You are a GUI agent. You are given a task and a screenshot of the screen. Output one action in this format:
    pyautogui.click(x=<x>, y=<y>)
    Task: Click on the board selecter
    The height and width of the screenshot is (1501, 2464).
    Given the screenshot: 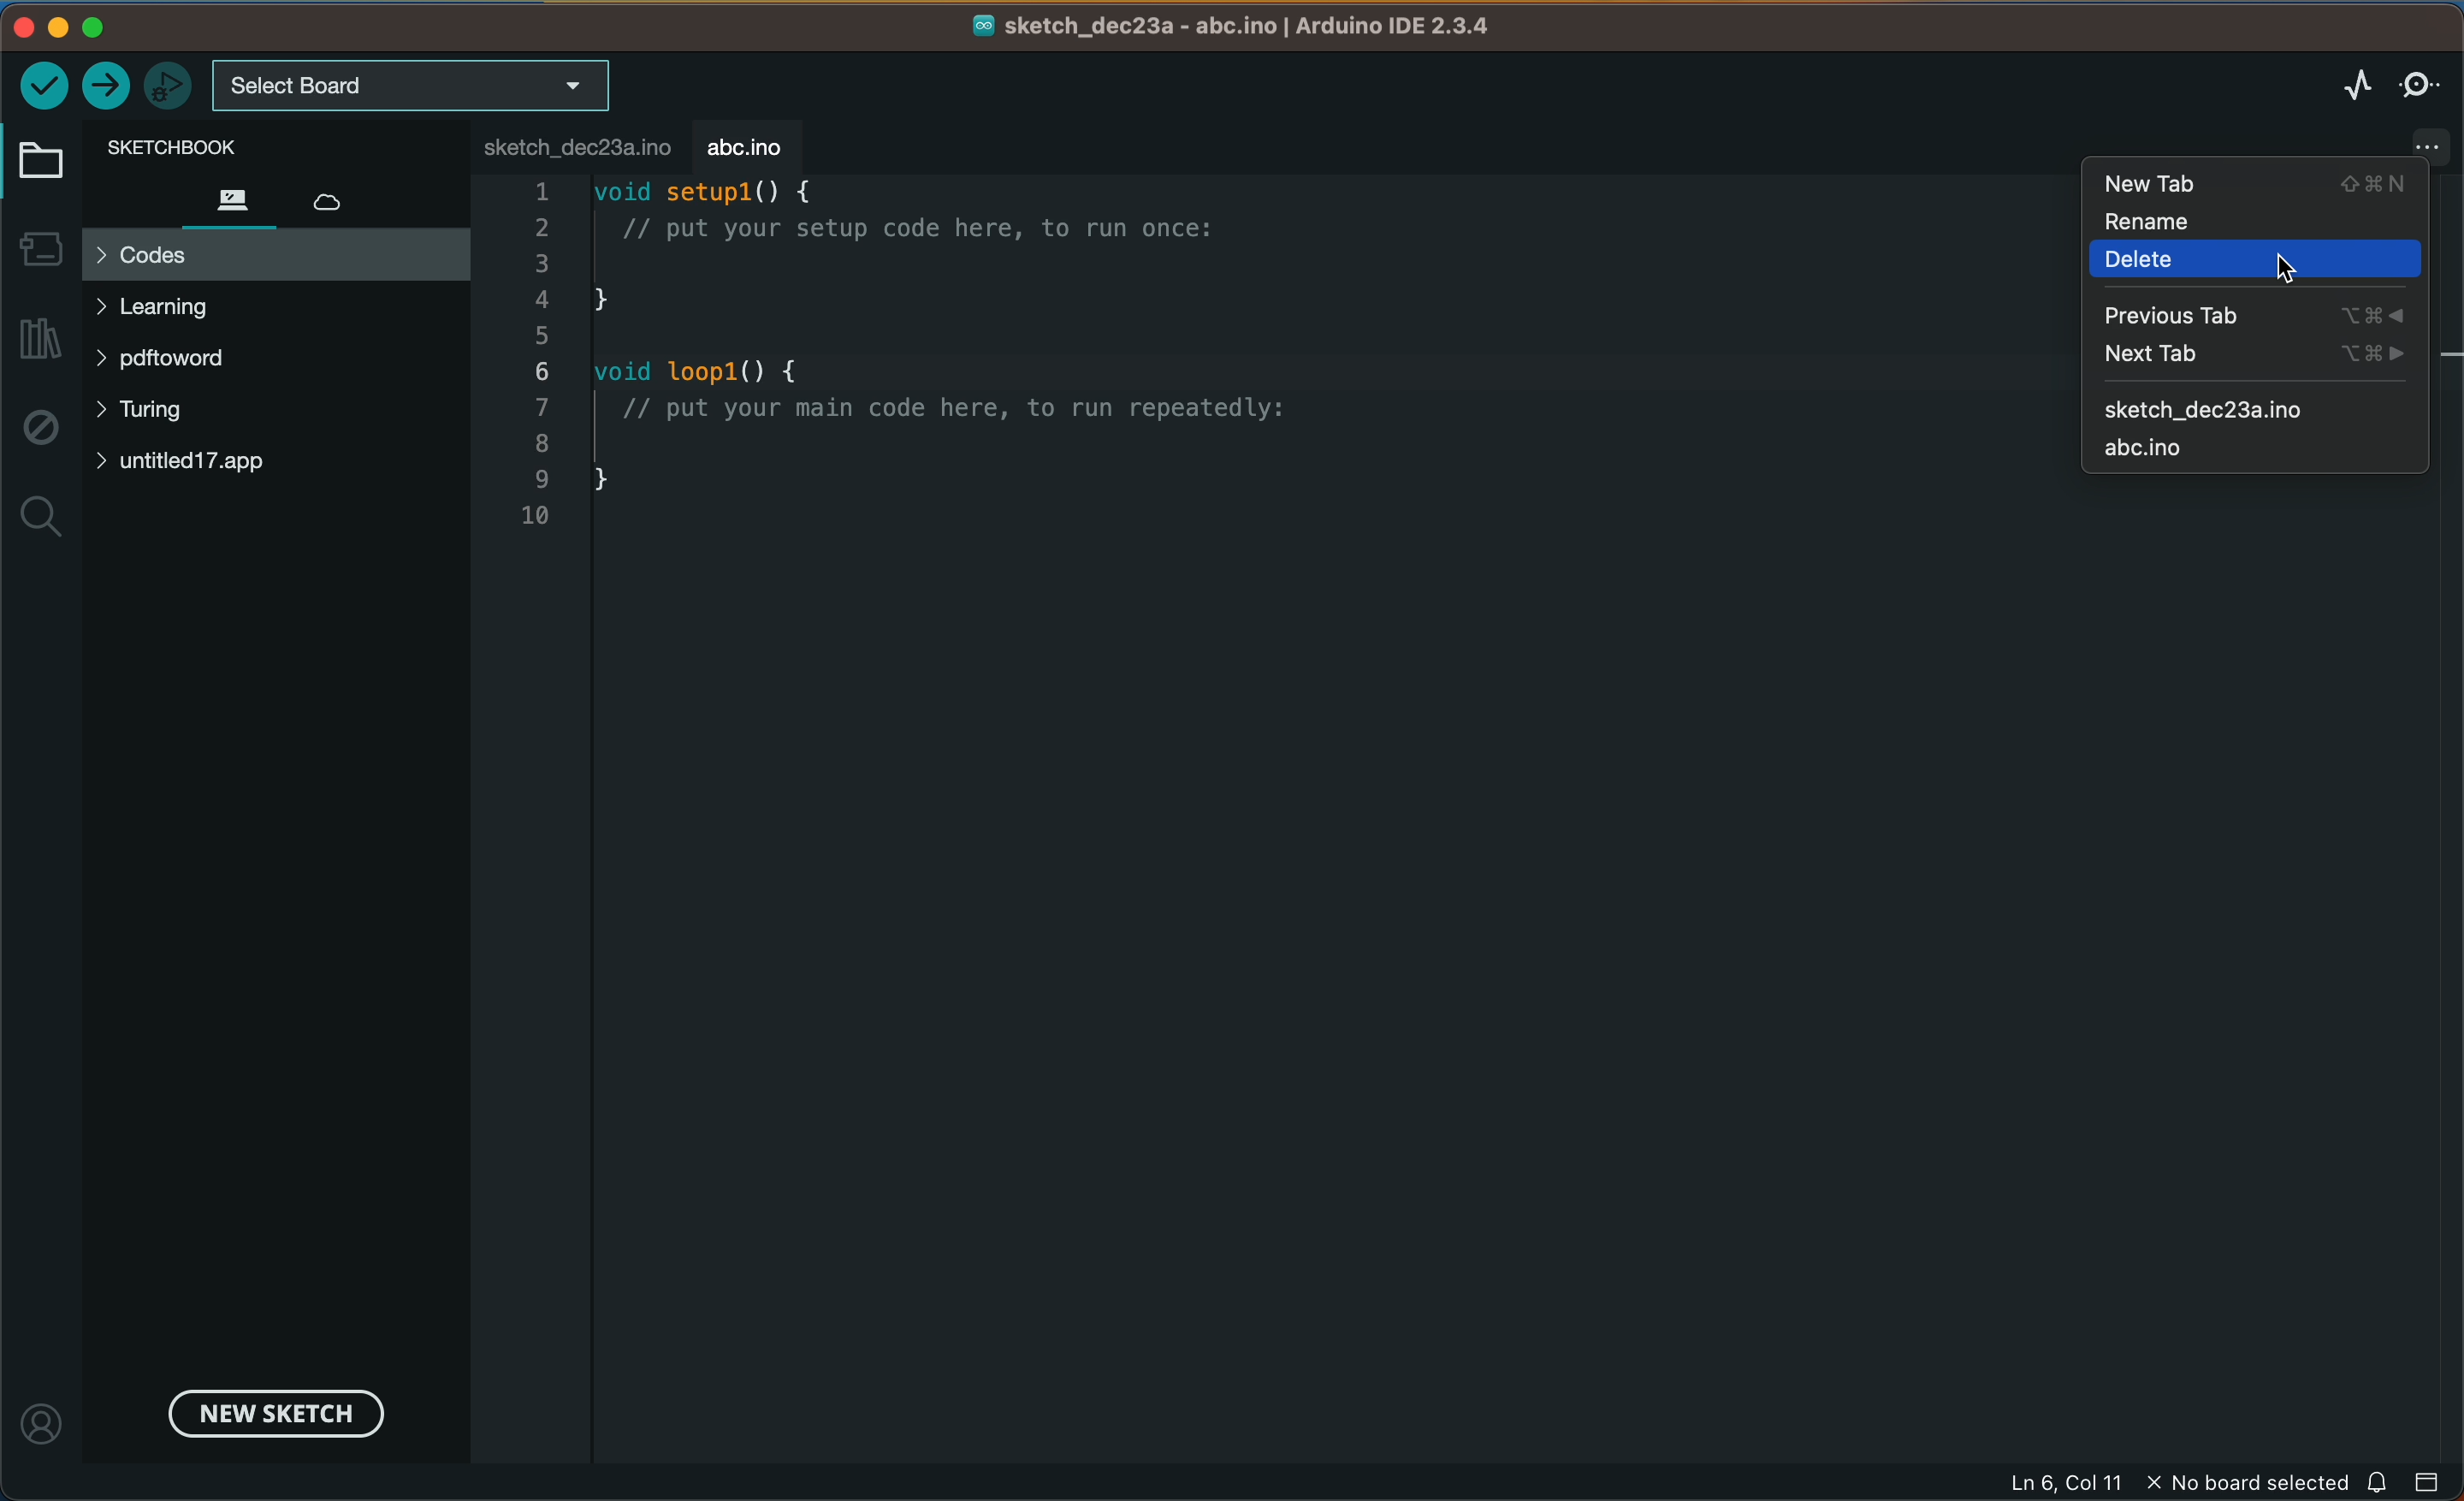 What is the action you would take?
    pyautogui.click(x=410, y=85)
    